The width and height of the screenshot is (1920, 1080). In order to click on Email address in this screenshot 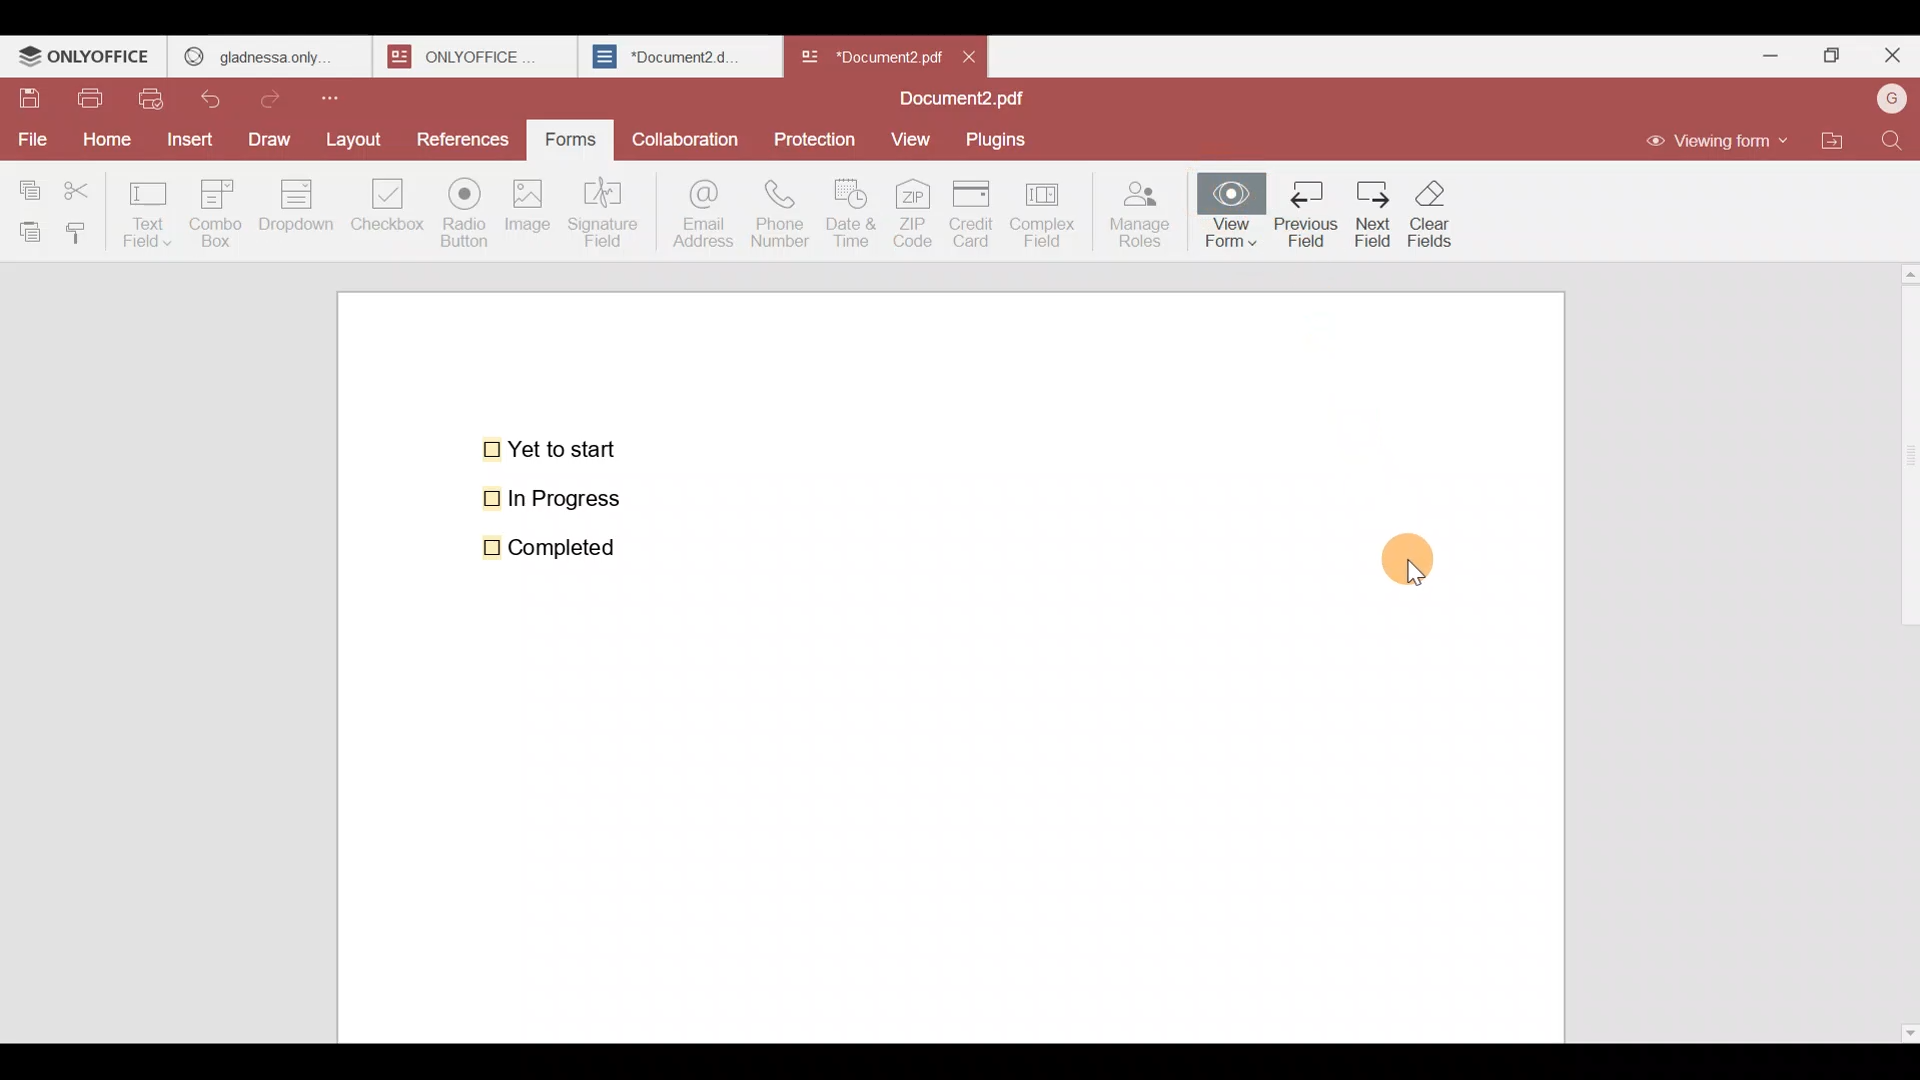, I will do `click(699, 211)`.